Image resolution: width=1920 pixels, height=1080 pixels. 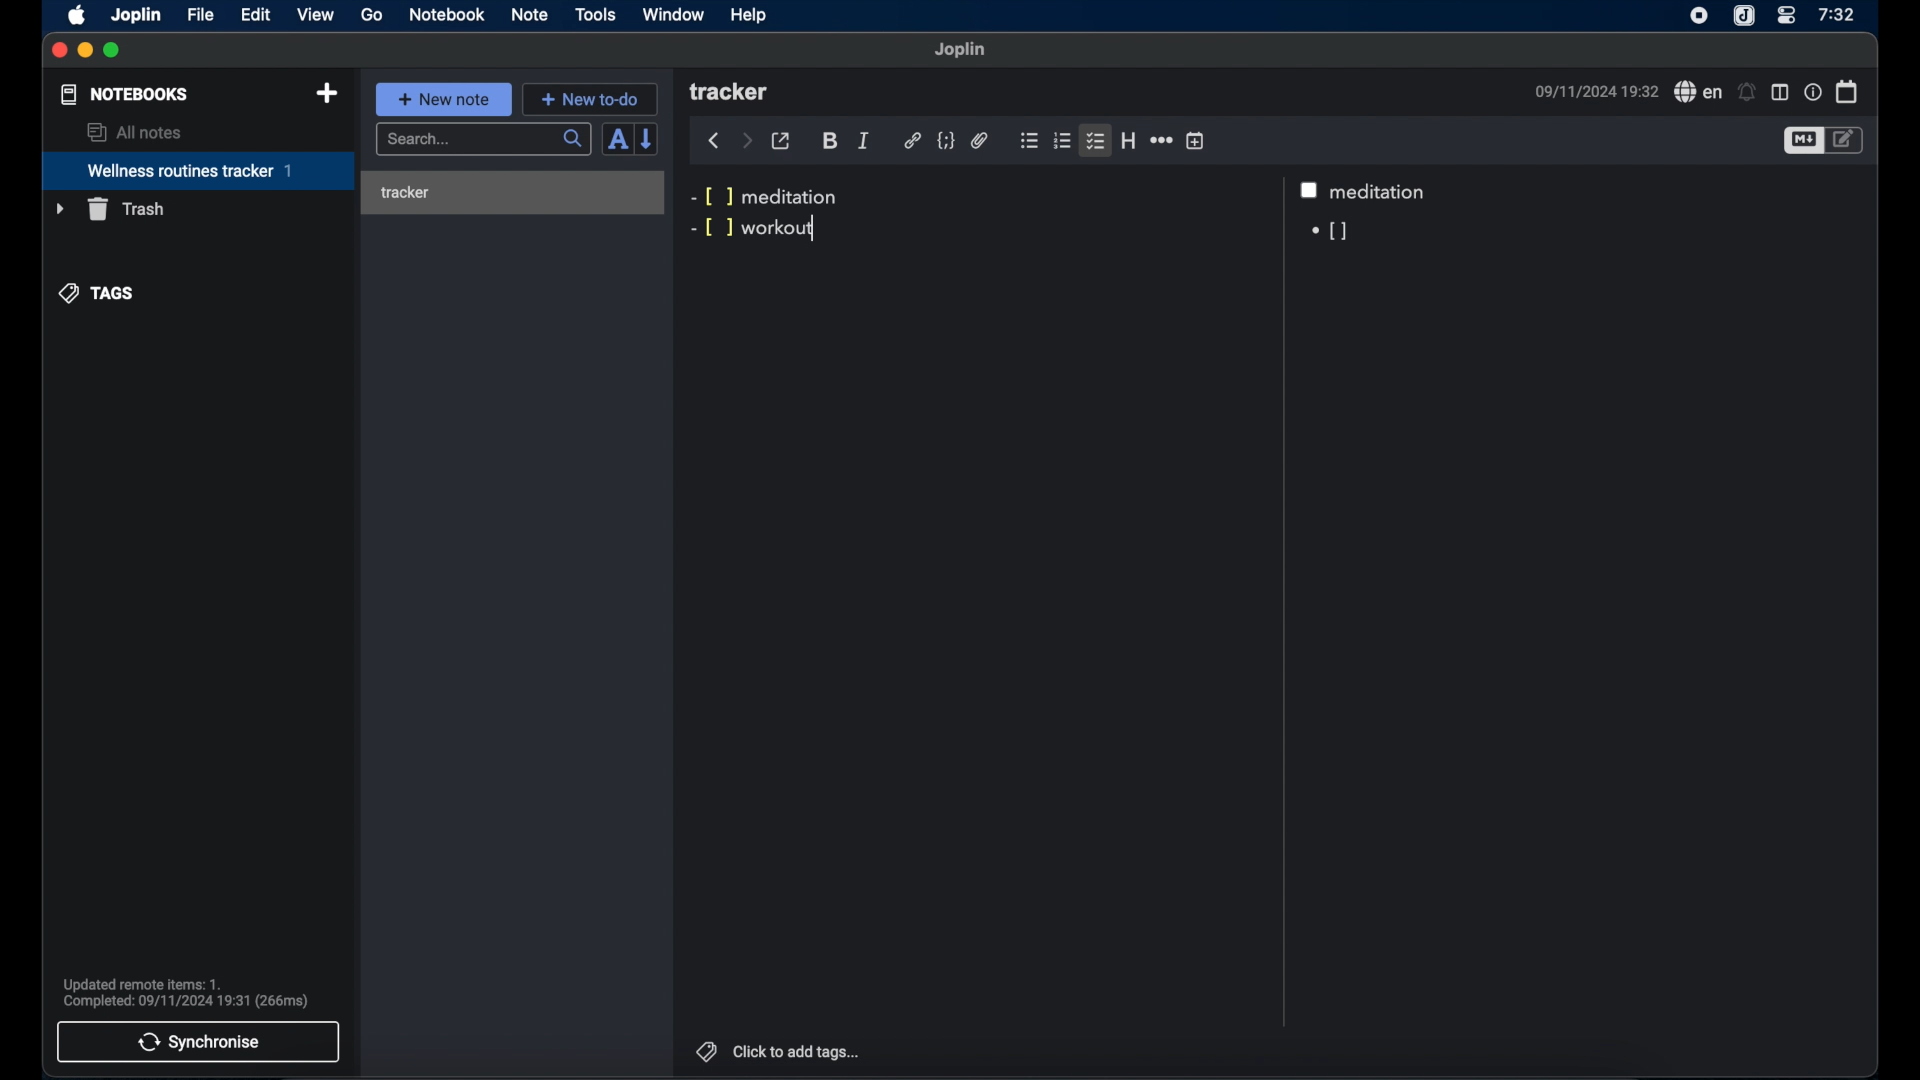 I want to click on toggle external editor, so click(x=781, y=140).